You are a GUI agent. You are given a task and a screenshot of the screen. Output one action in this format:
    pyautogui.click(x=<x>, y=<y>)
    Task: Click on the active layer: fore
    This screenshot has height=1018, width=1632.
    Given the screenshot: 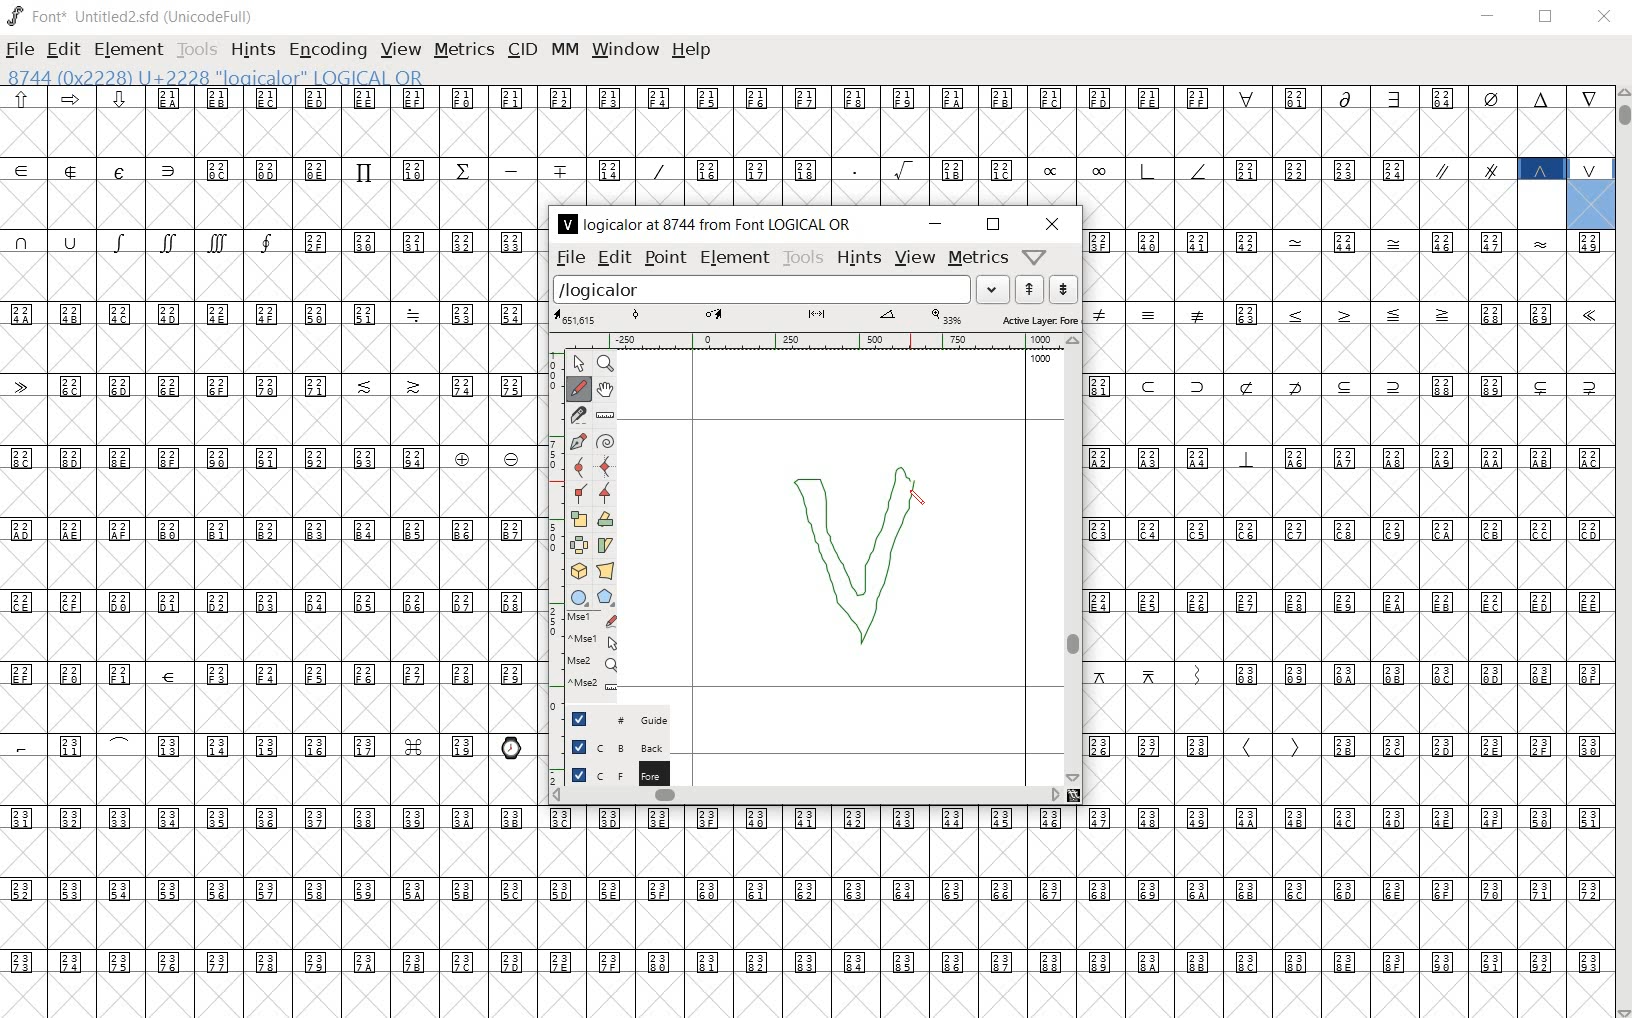 What is the action you would take?
    pyautogui.click(x=813, y=319)
    